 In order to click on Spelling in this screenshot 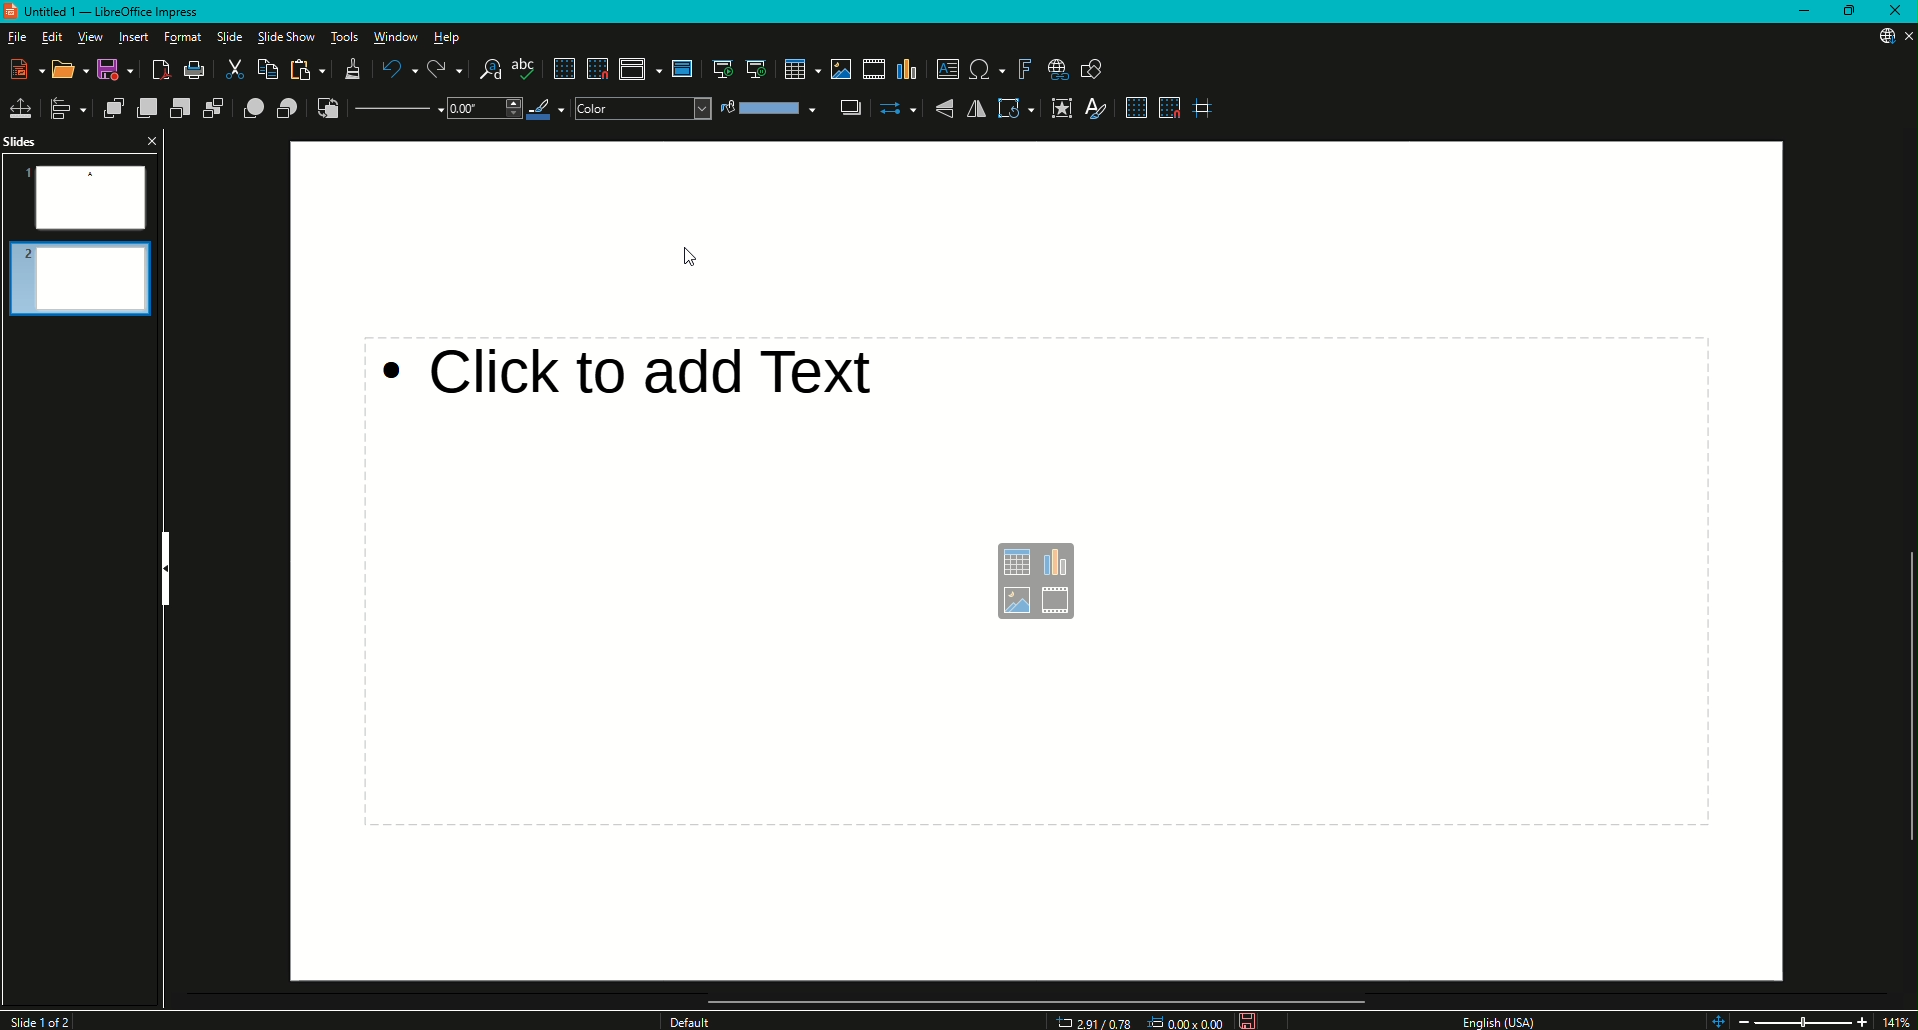, I will do `click(523, 69)`.